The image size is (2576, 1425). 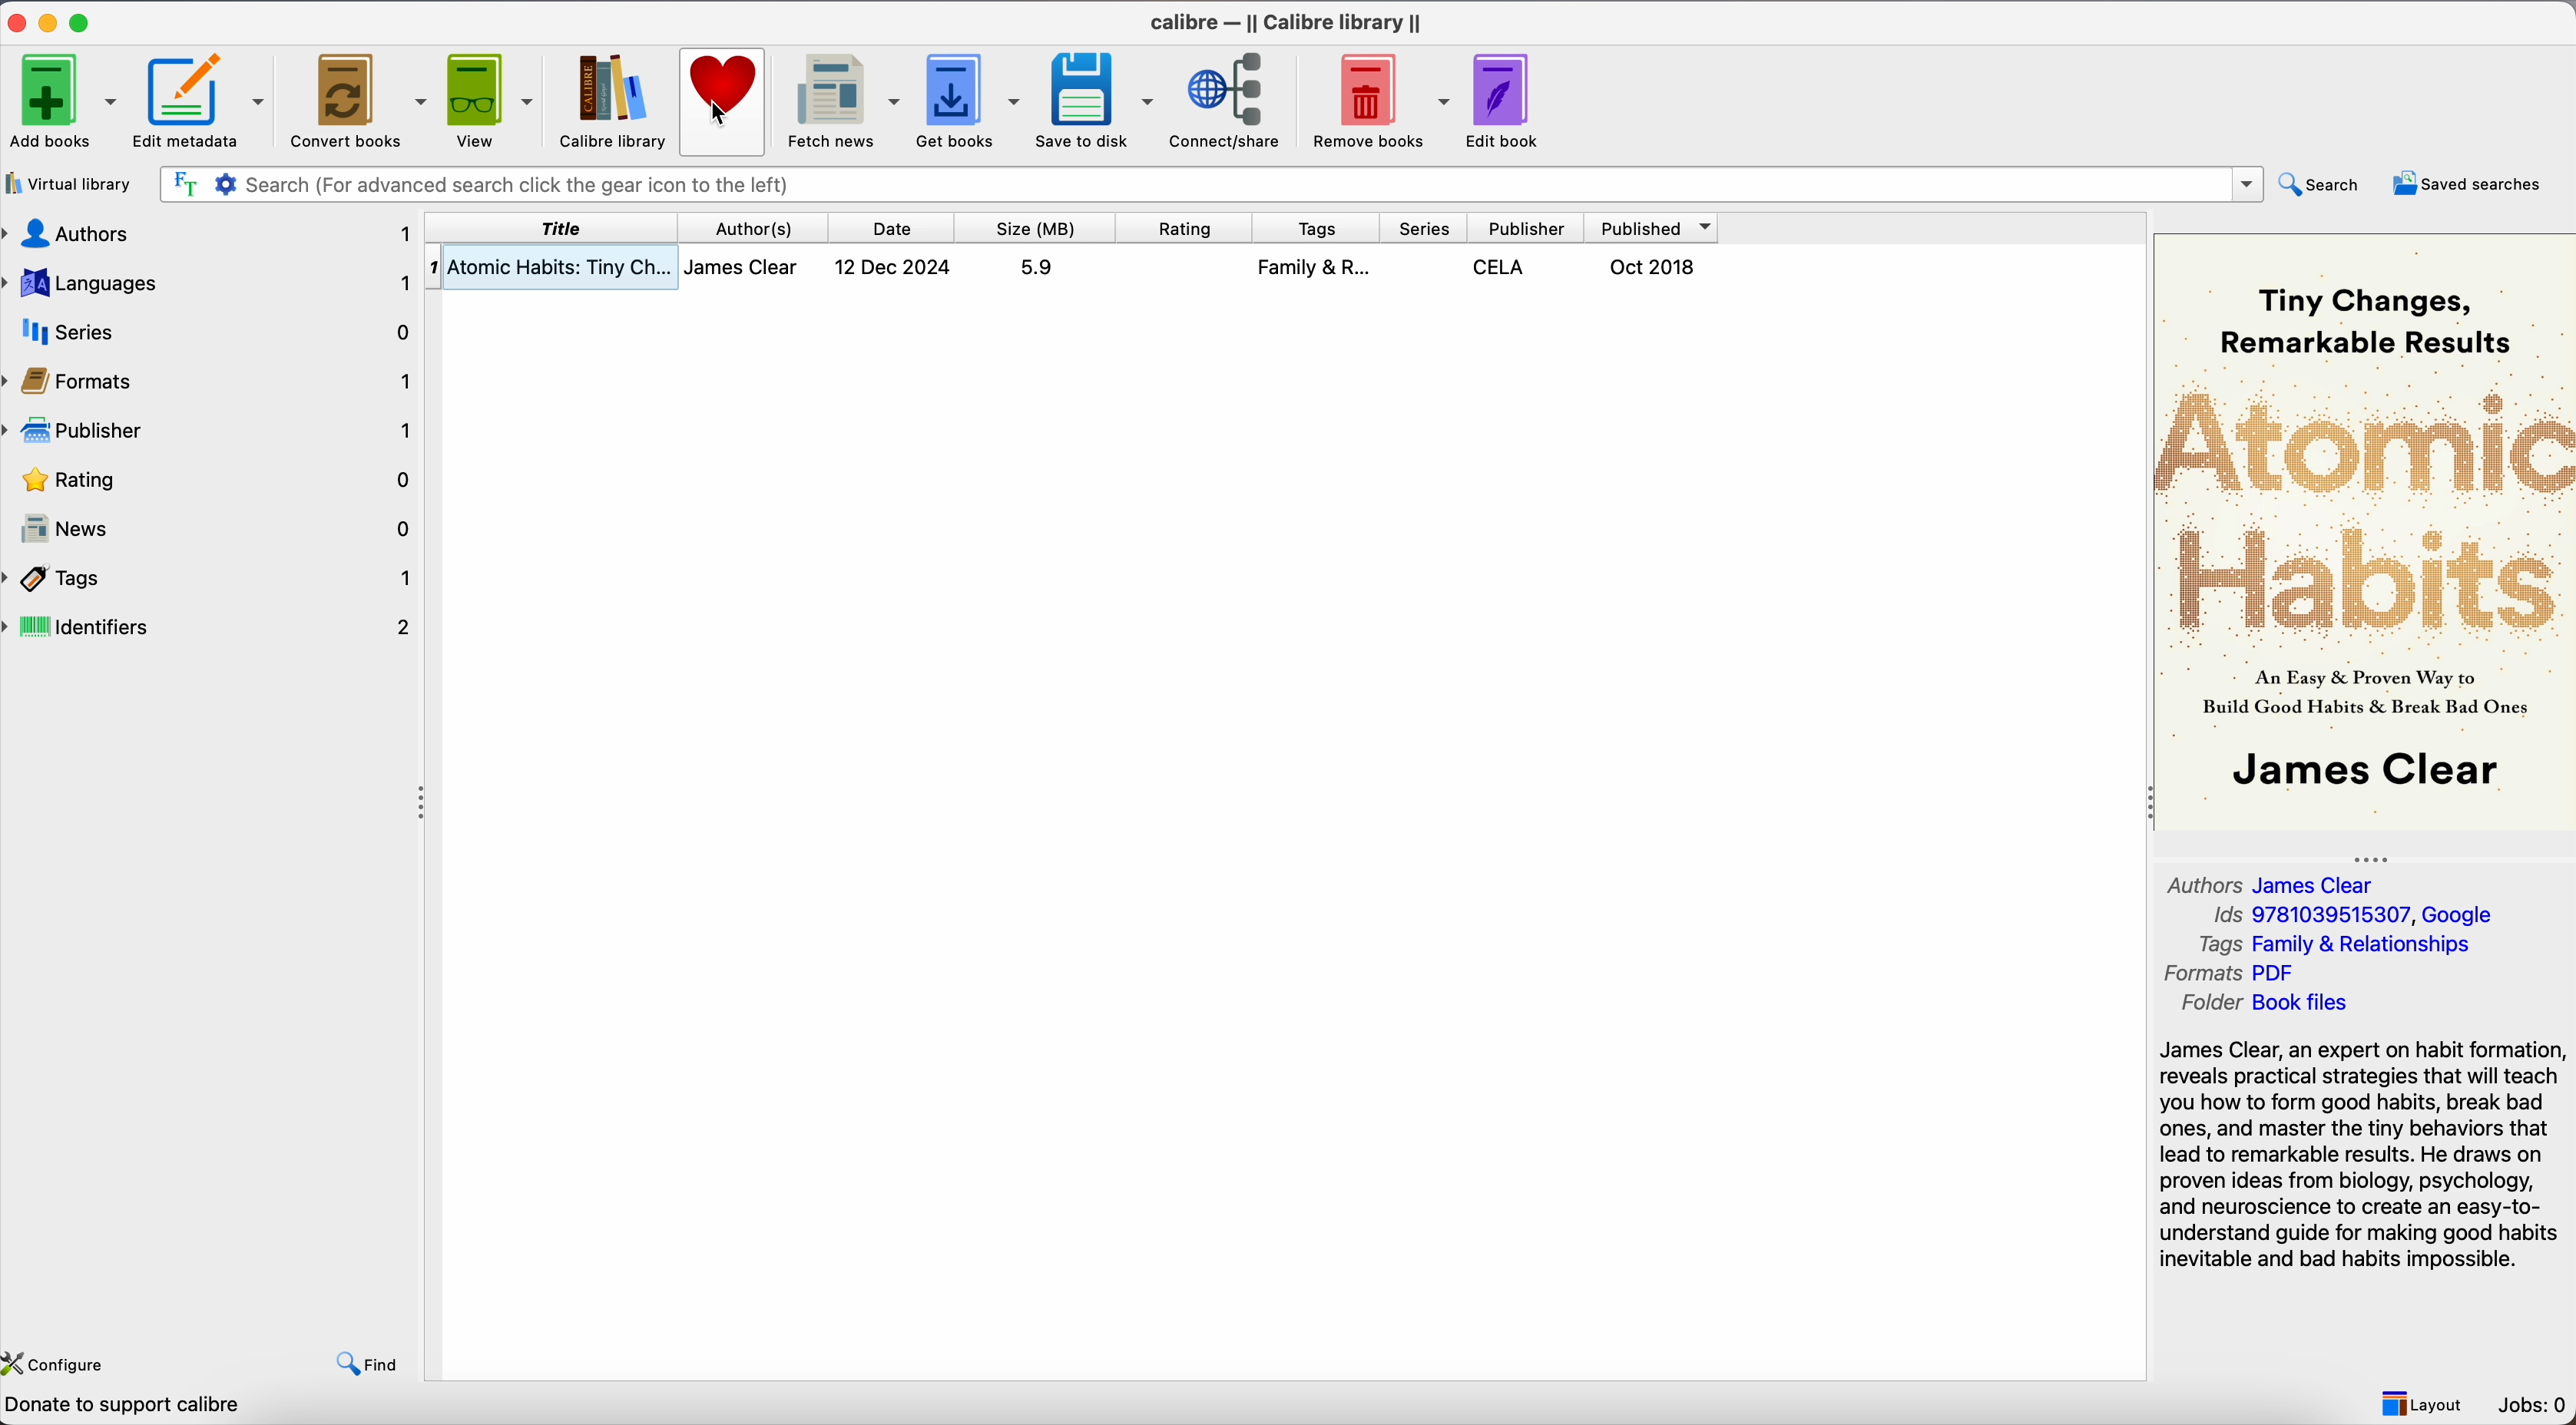 What do you see at coordinates (63, 101) in the screenshot?
I see `add books` at bounding box center [63, 101].